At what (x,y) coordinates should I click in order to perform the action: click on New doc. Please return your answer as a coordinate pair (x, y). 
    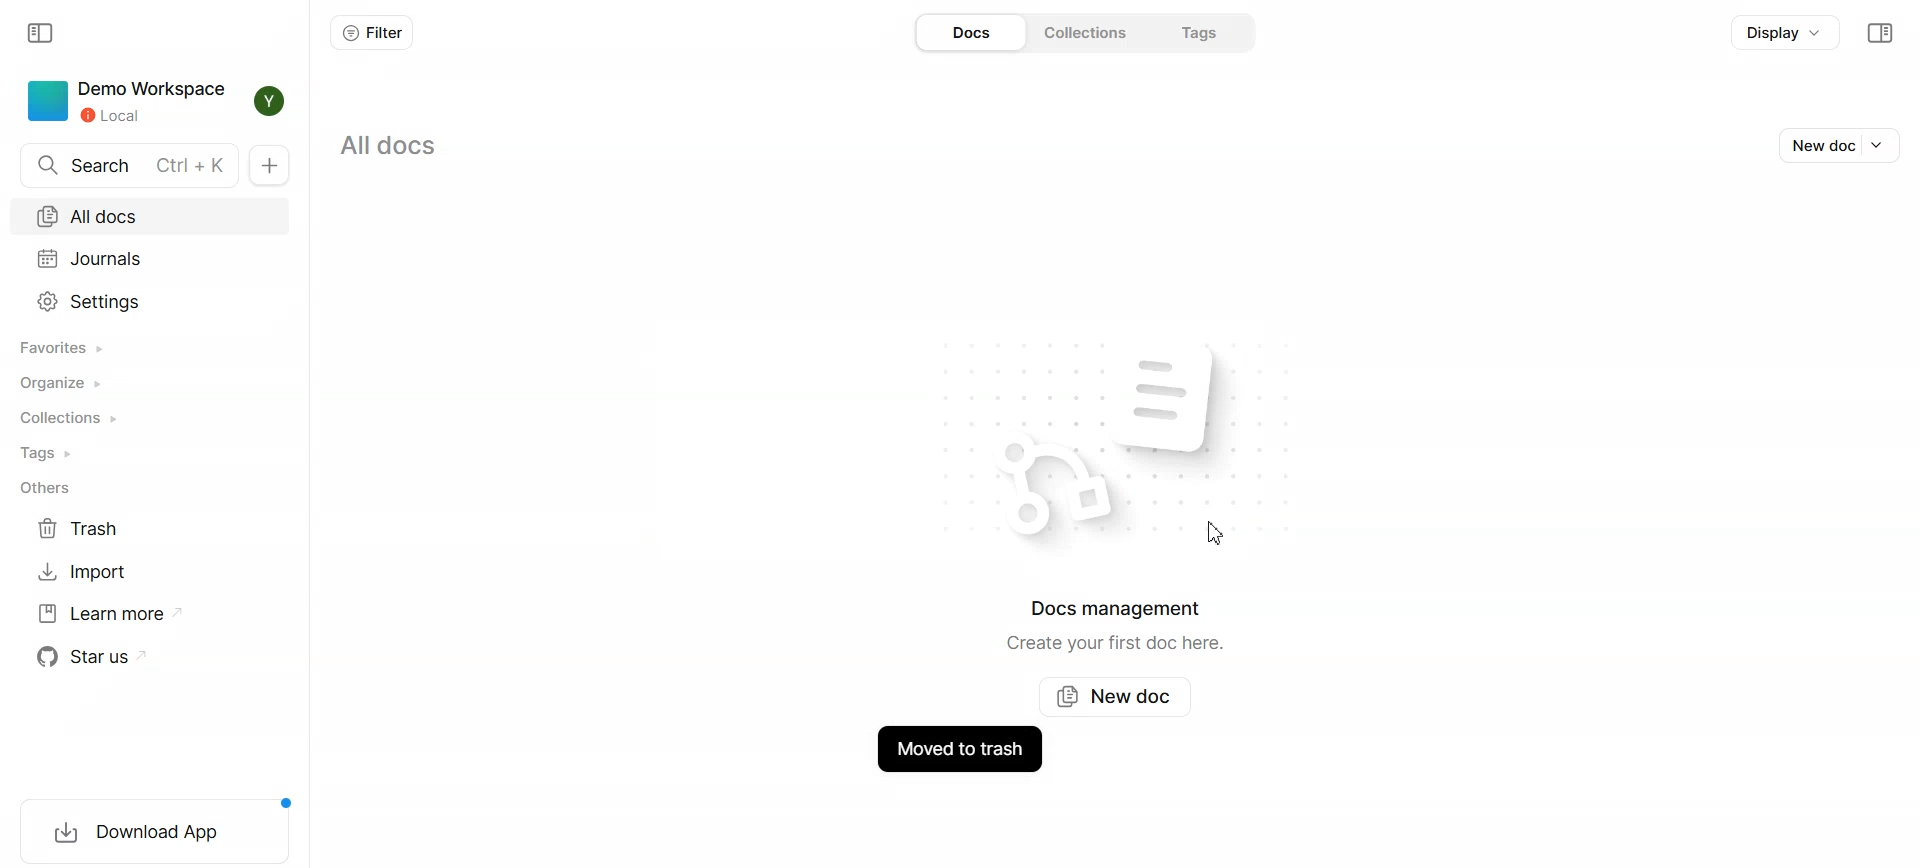
    Looking at the image, I should click on (1116, 695).